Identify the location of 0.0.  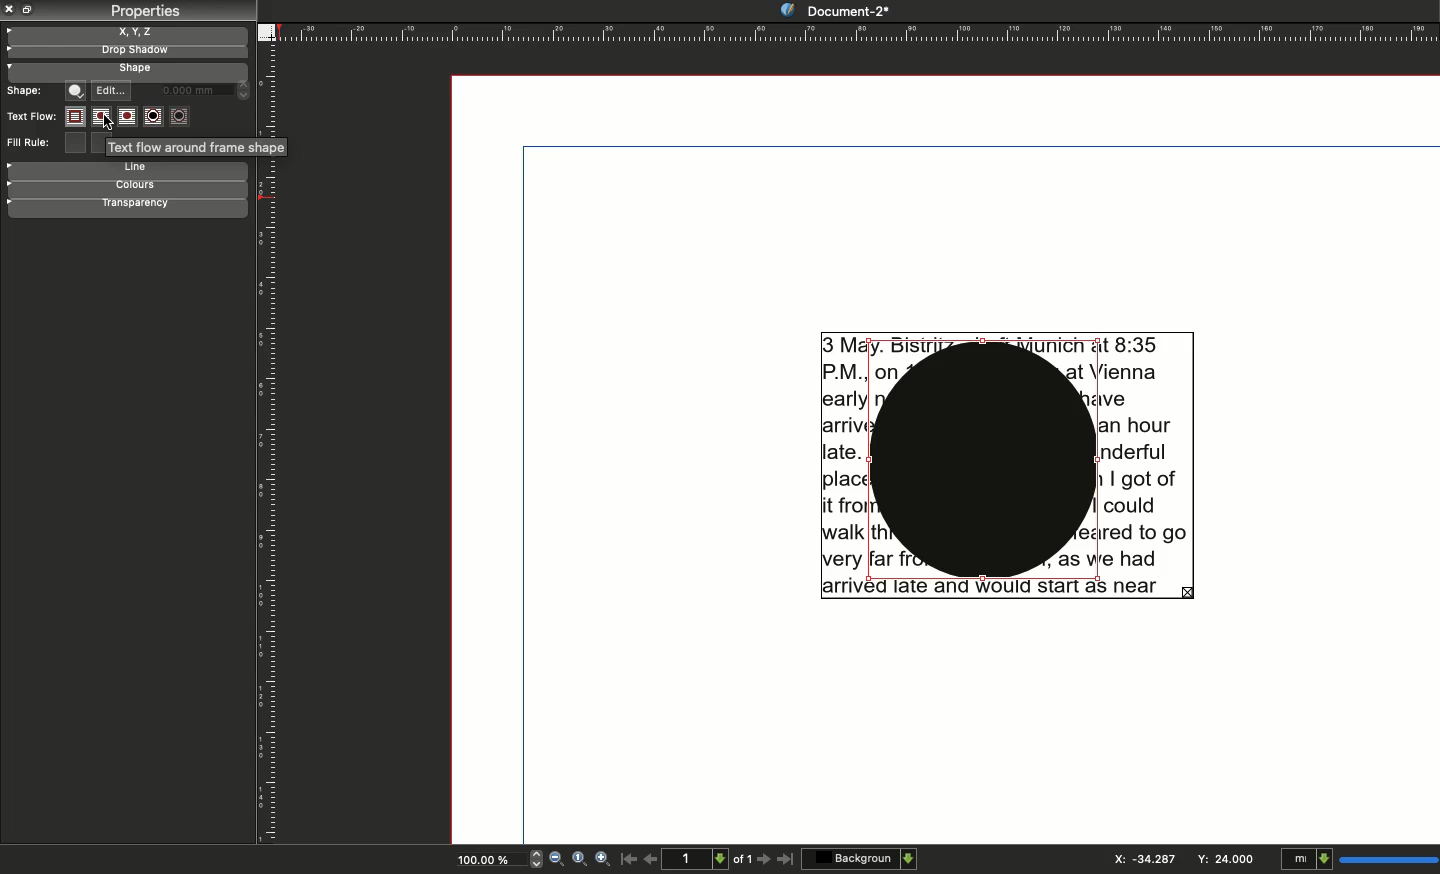
(202, 87).